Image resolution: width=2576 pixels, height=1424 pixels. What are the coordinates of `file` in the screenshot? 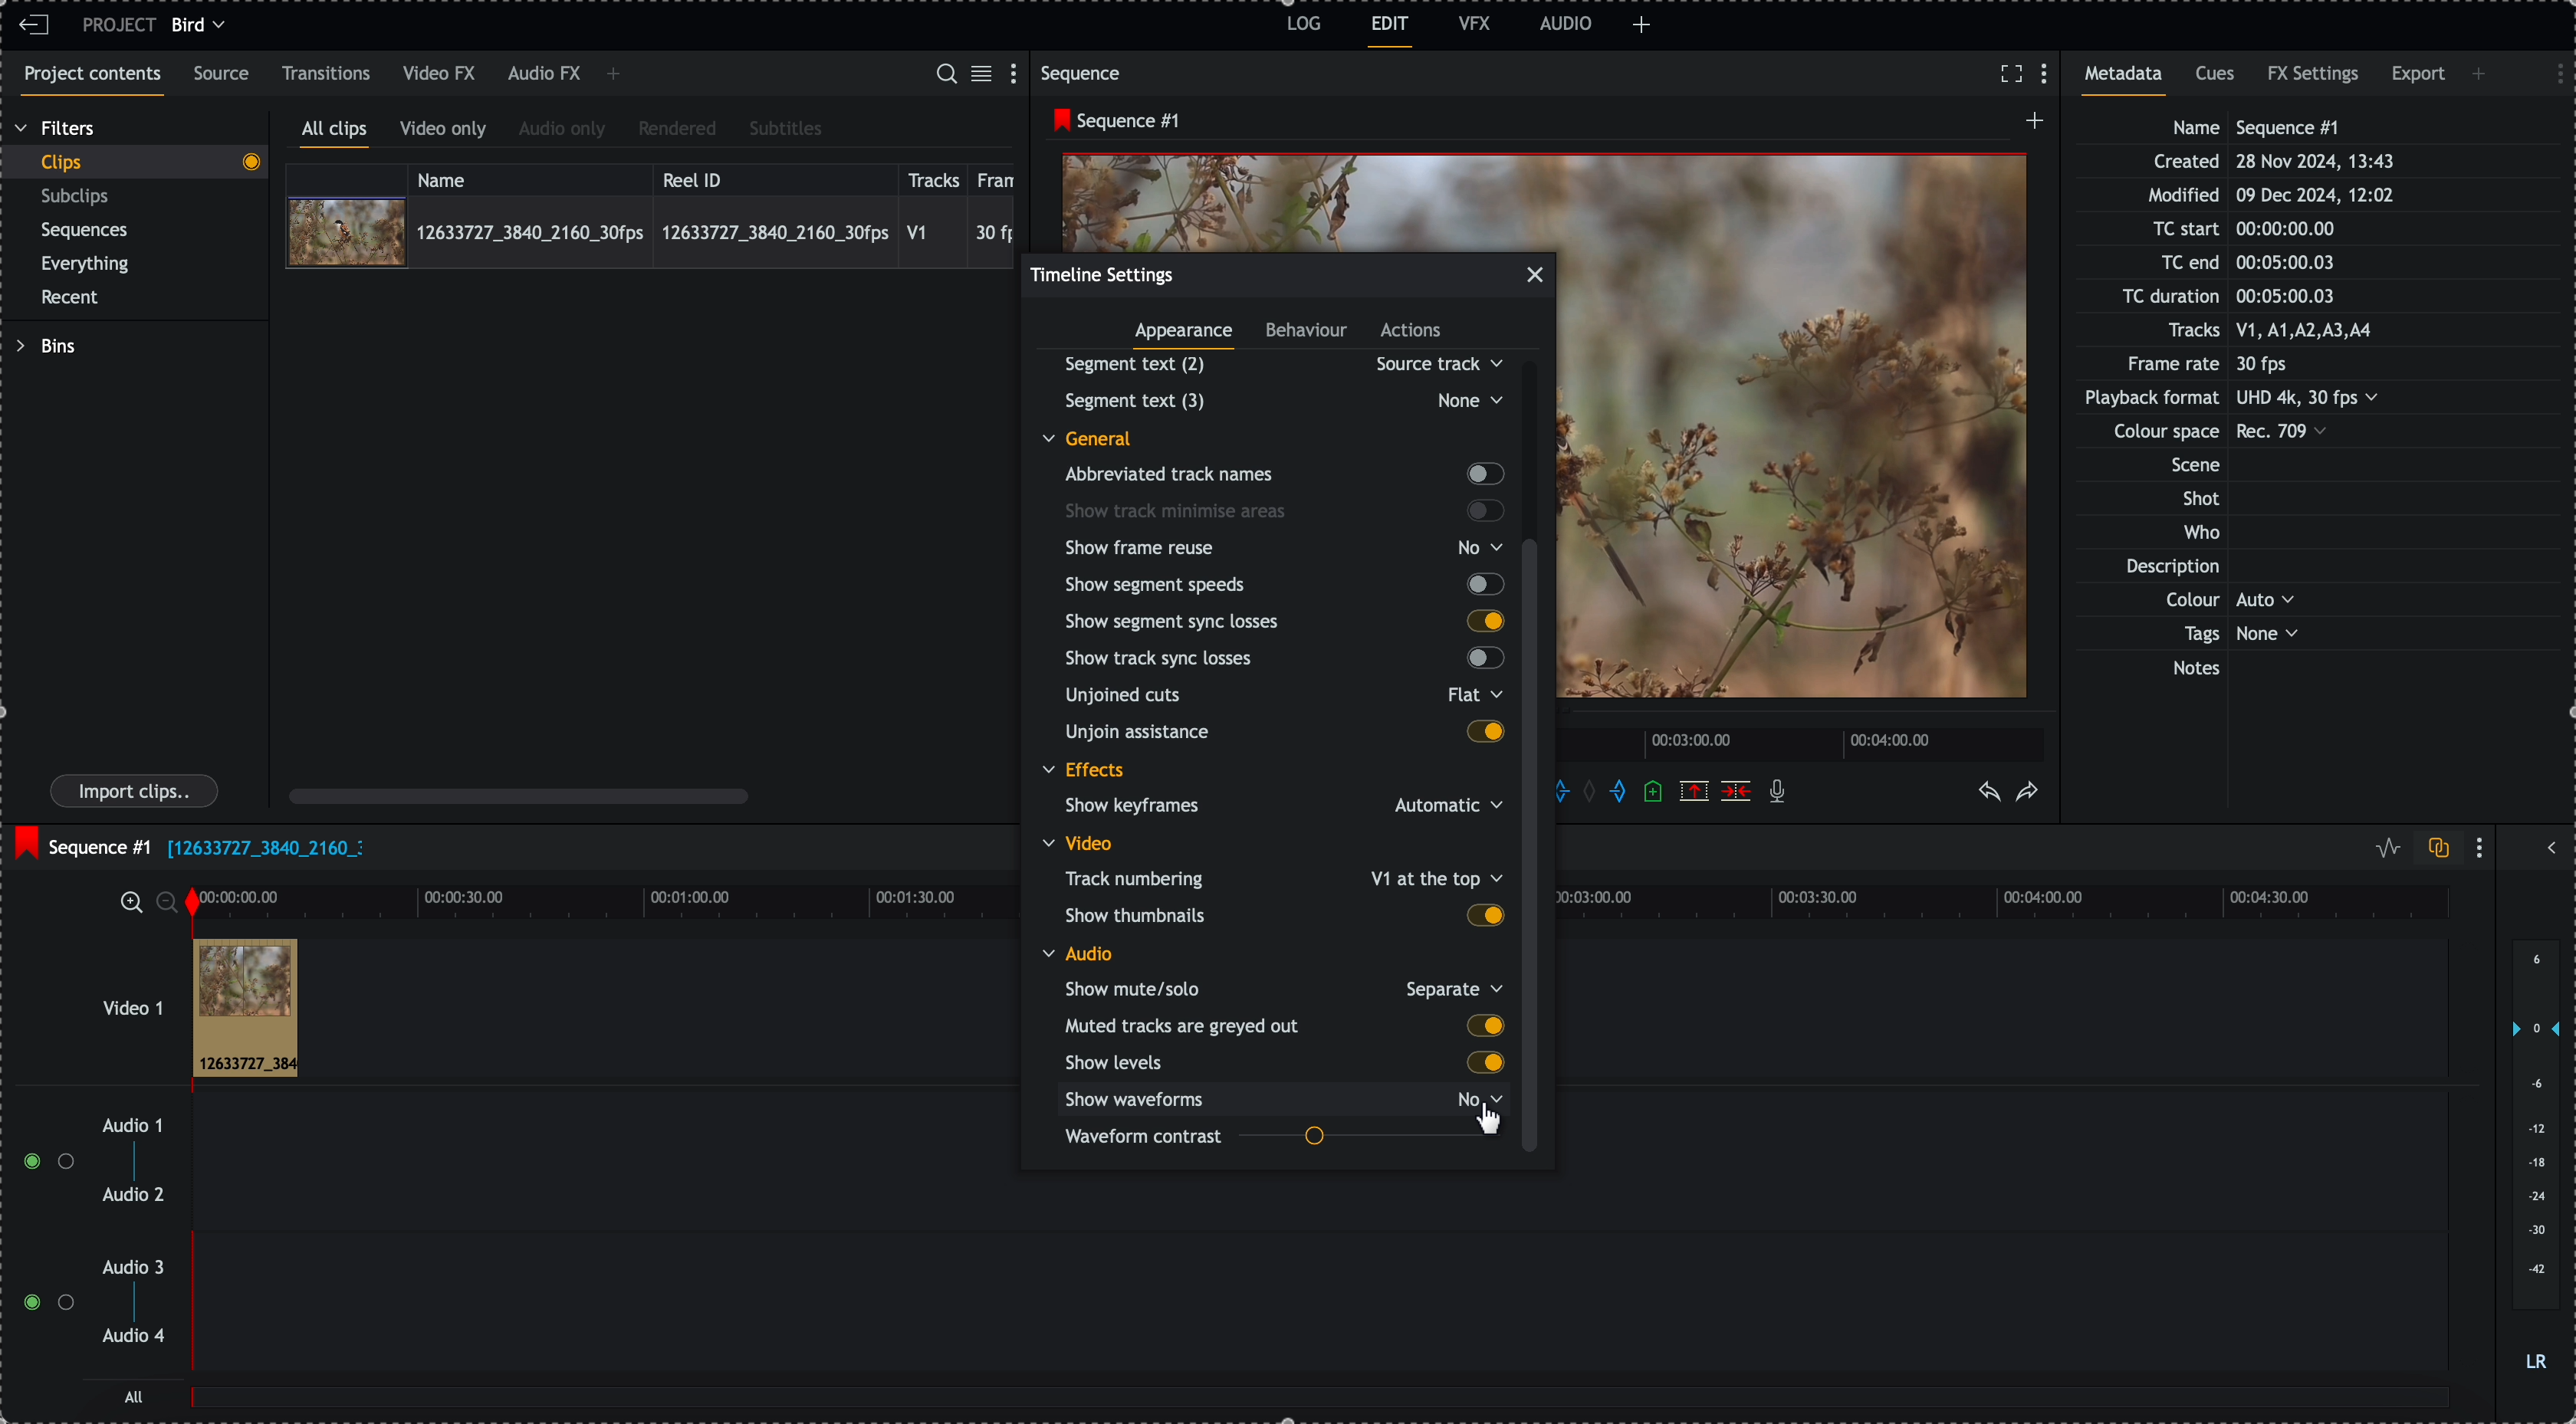 It's located at (265, 850).